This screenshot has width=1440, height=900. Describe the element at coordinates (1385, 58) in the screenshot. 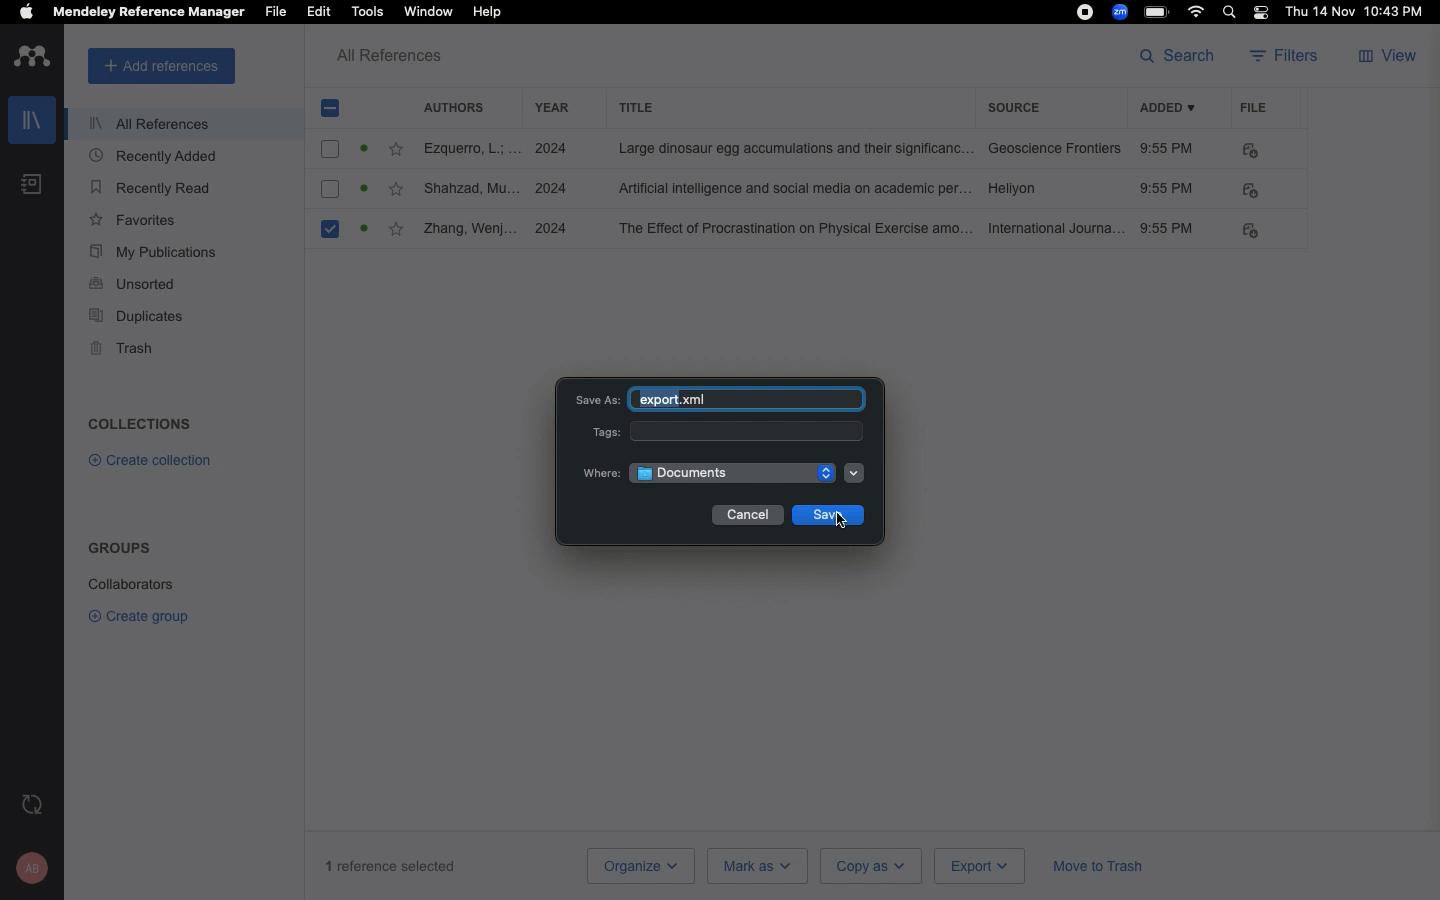

I see `View` at that location.